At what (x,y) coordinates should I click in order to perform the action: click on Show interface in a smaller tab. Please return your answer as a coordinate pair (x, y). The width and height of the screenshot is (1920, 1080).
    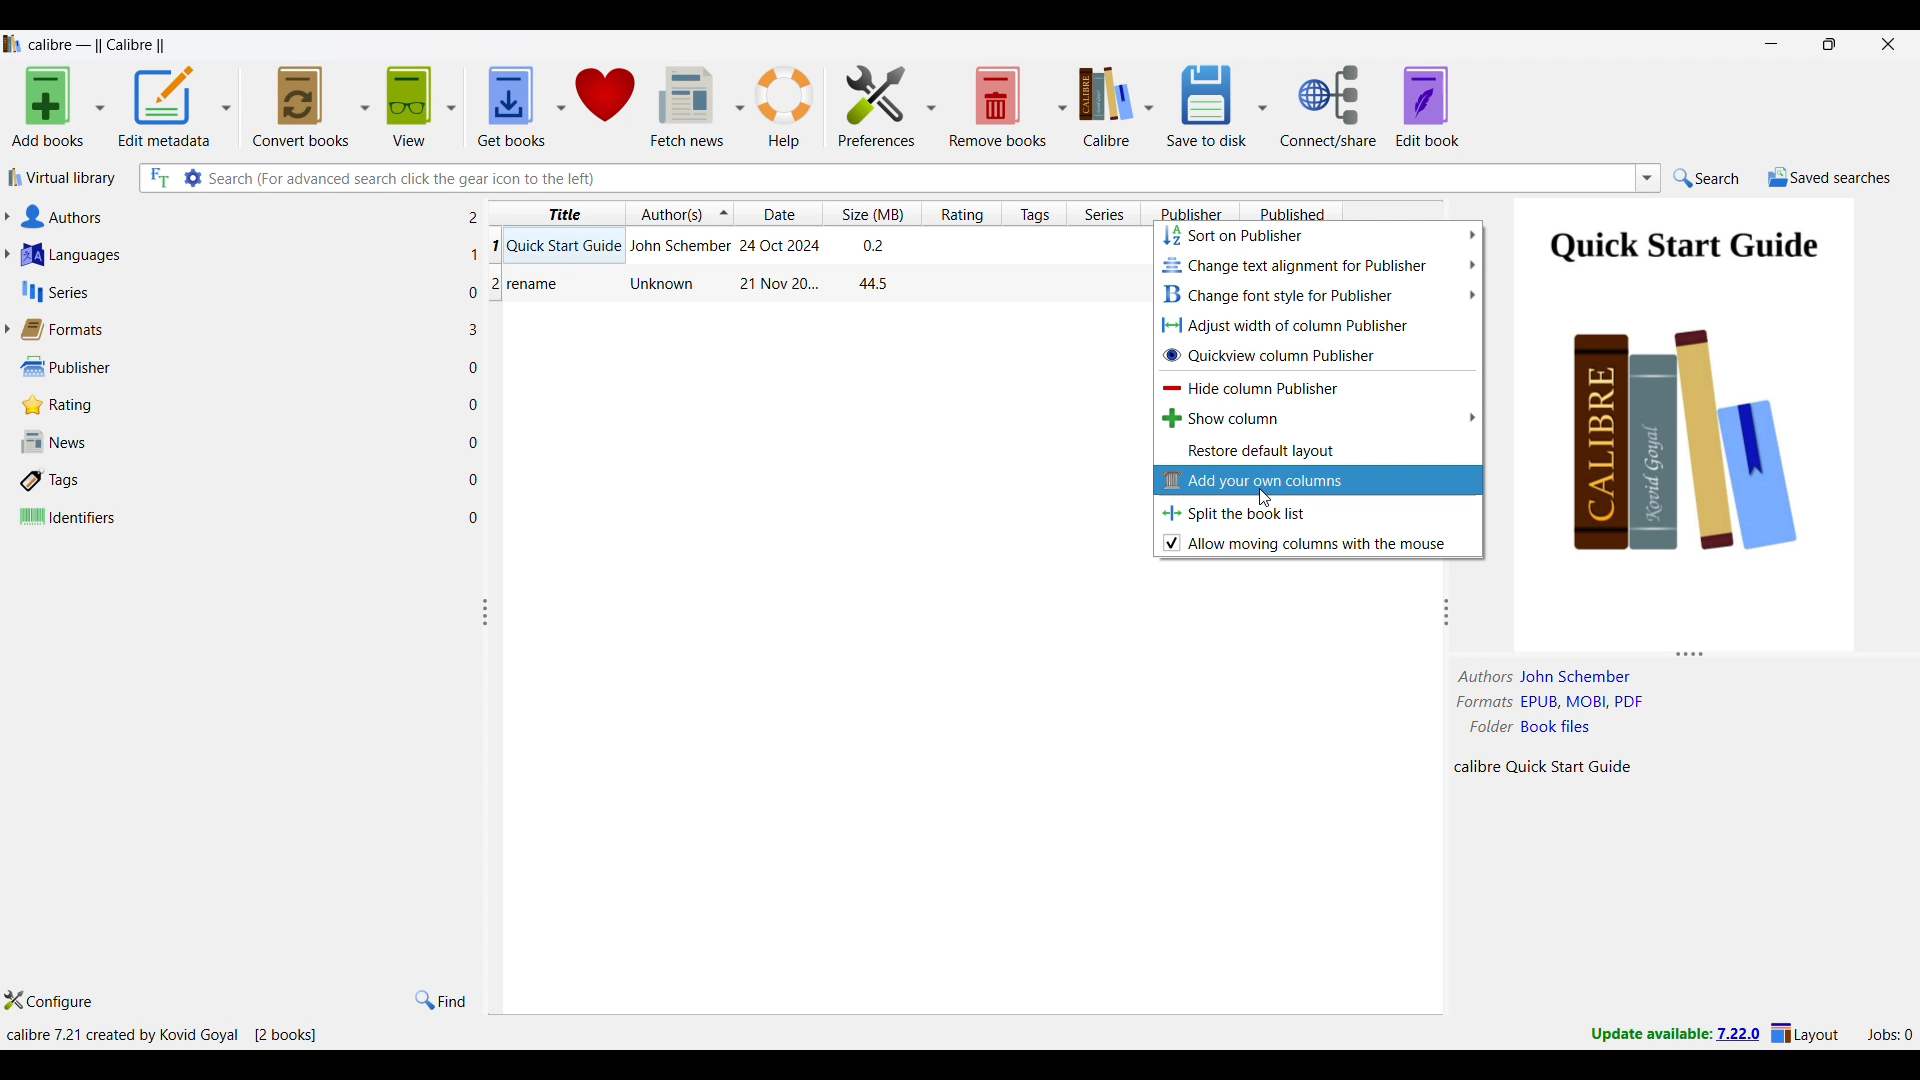
    Looking at the image, I should click on (1831, 44).